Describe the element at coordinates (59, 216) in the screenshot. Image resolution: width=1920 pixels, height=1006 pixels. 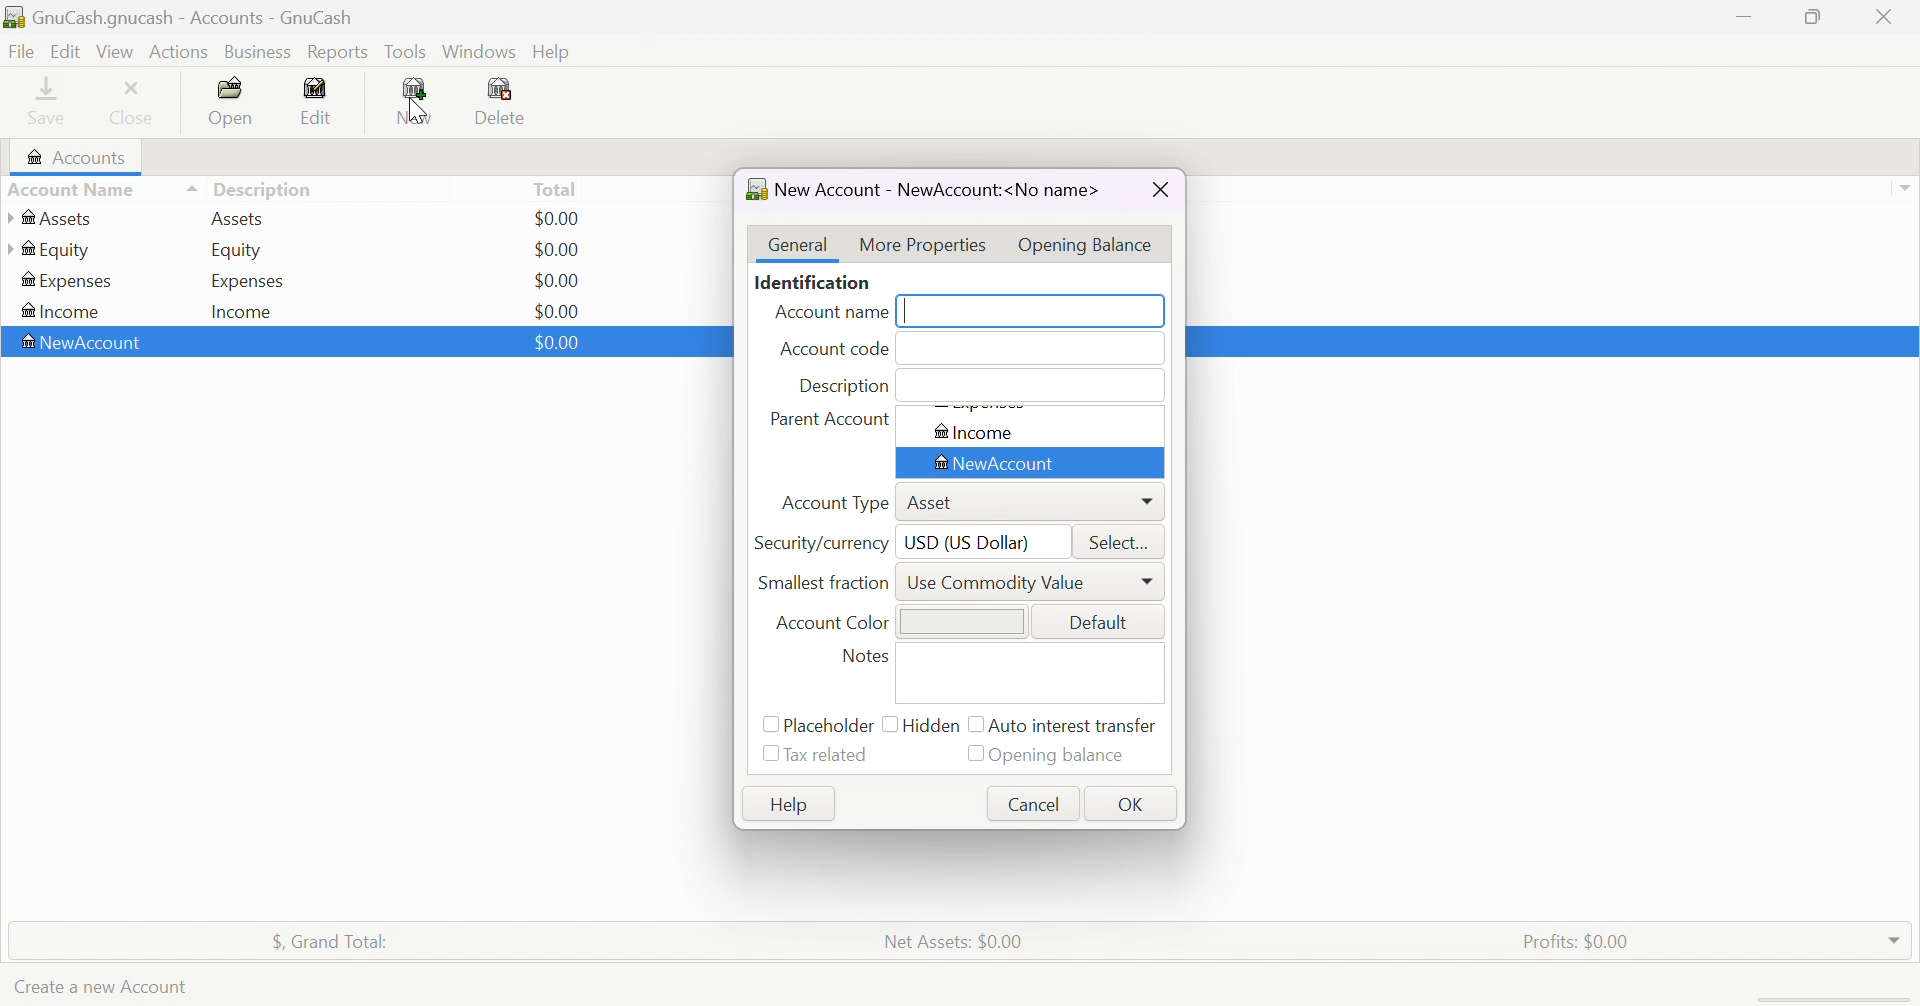
I see `Assets` at that location.